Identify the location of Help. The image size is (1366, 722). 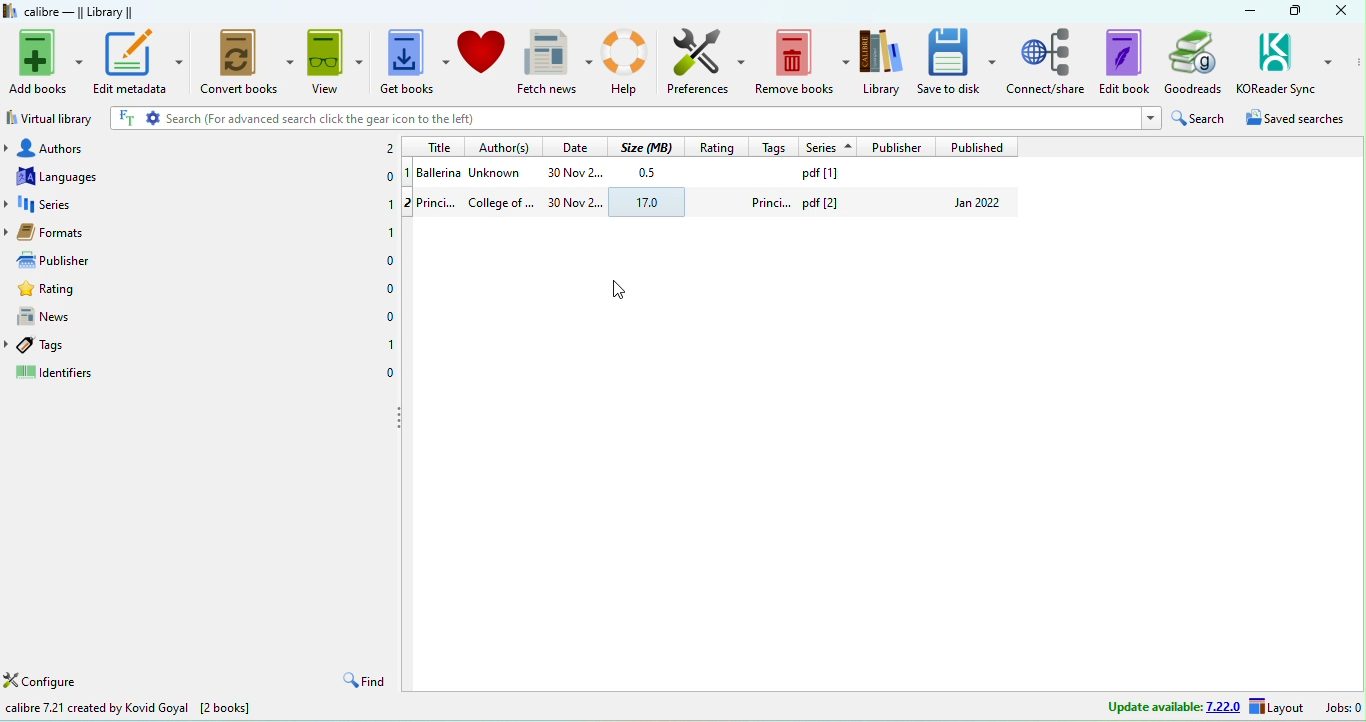
(628, 61).